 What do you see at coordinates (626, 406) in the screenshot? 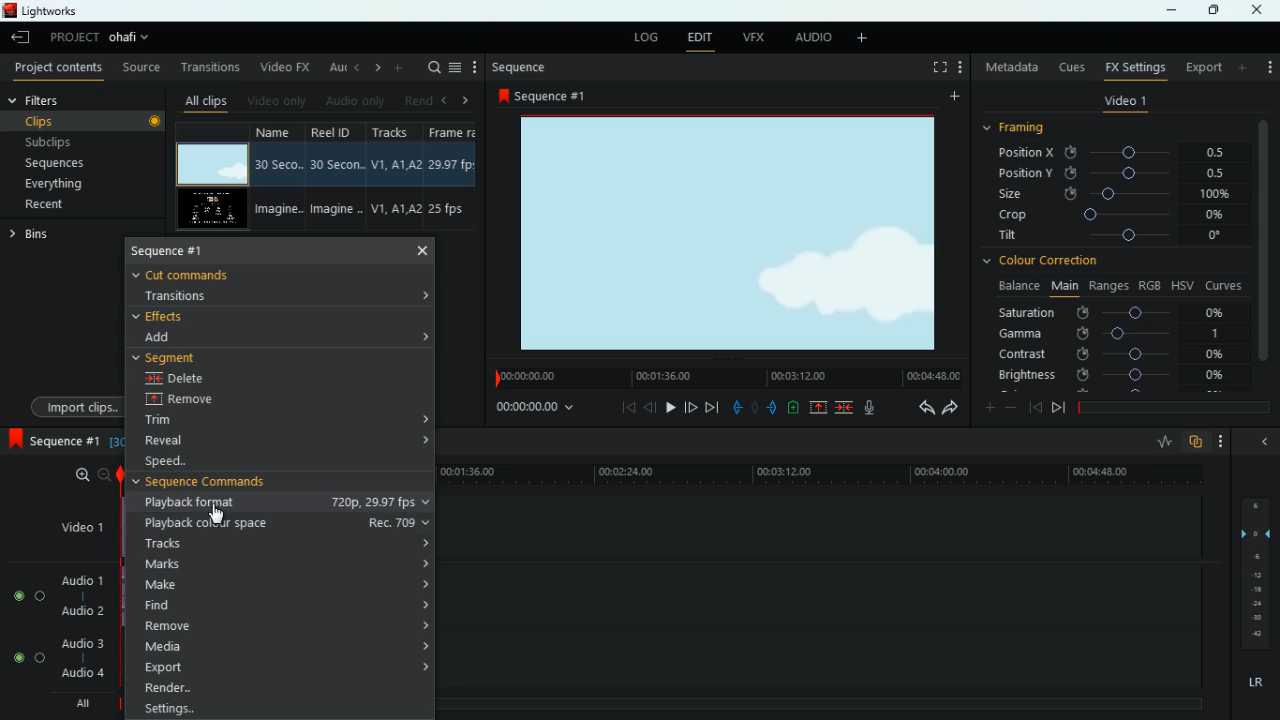
I see `beggining` at bounding box center [626, 406].